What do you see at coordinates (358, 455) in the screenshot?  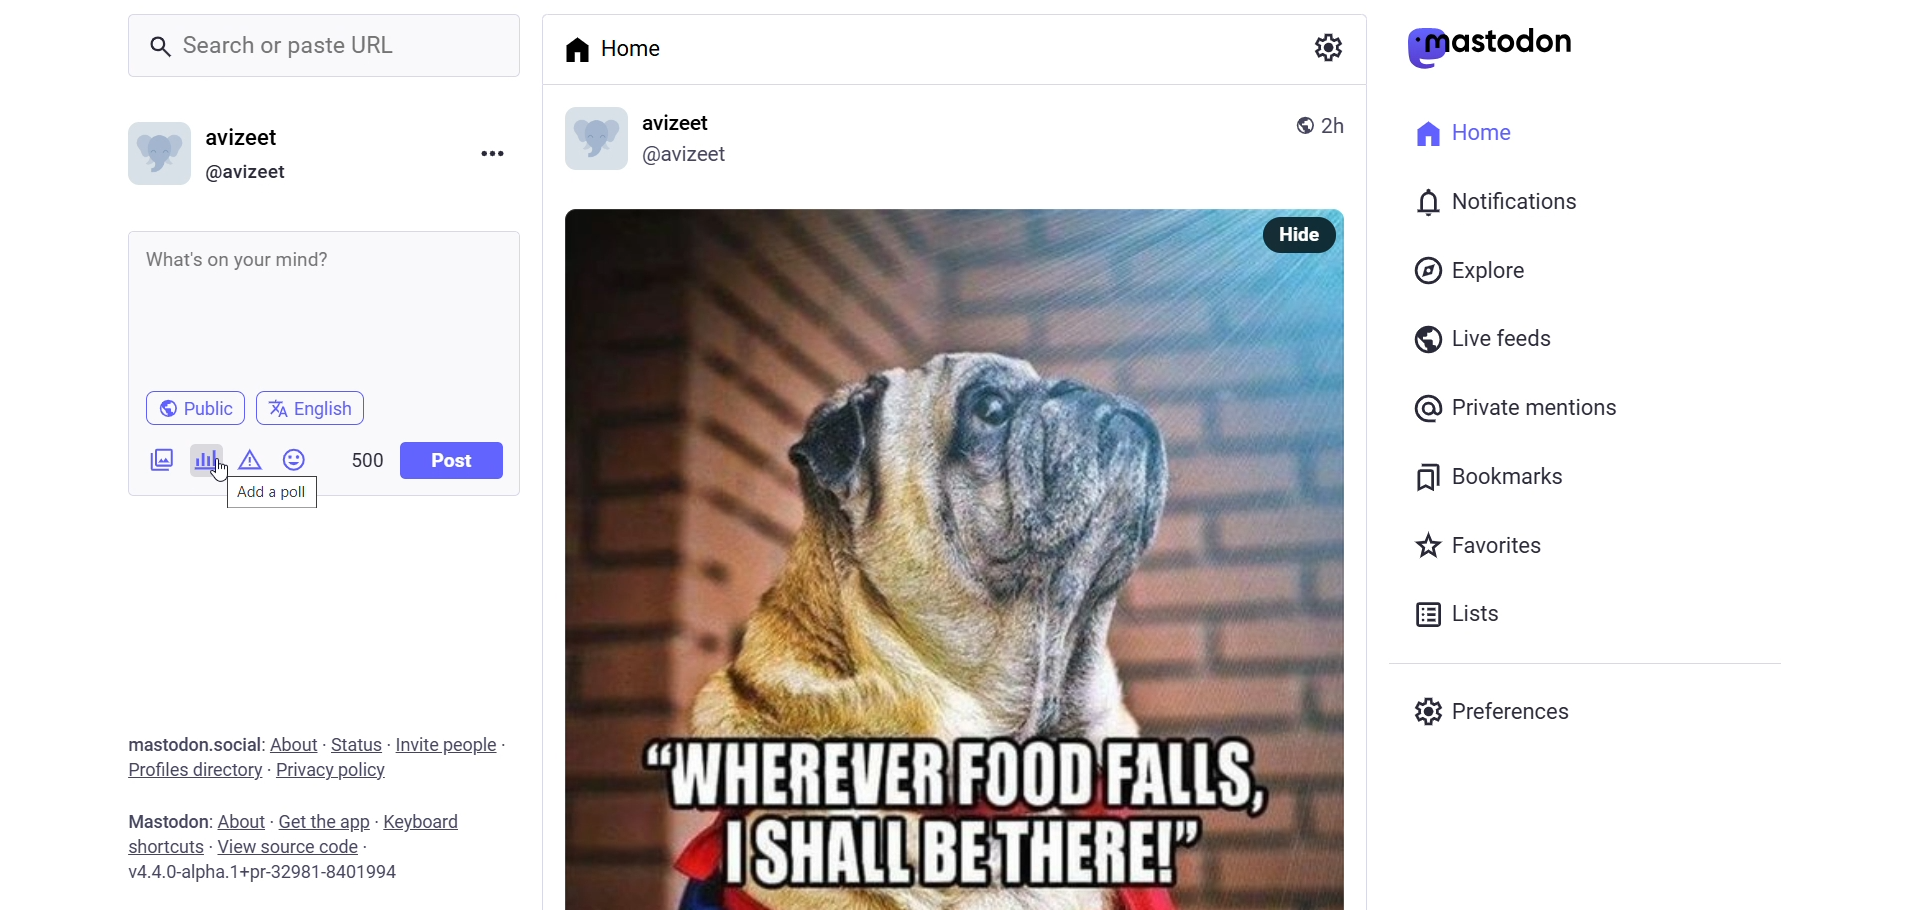 I see `500` at bounding box center [358, 455].